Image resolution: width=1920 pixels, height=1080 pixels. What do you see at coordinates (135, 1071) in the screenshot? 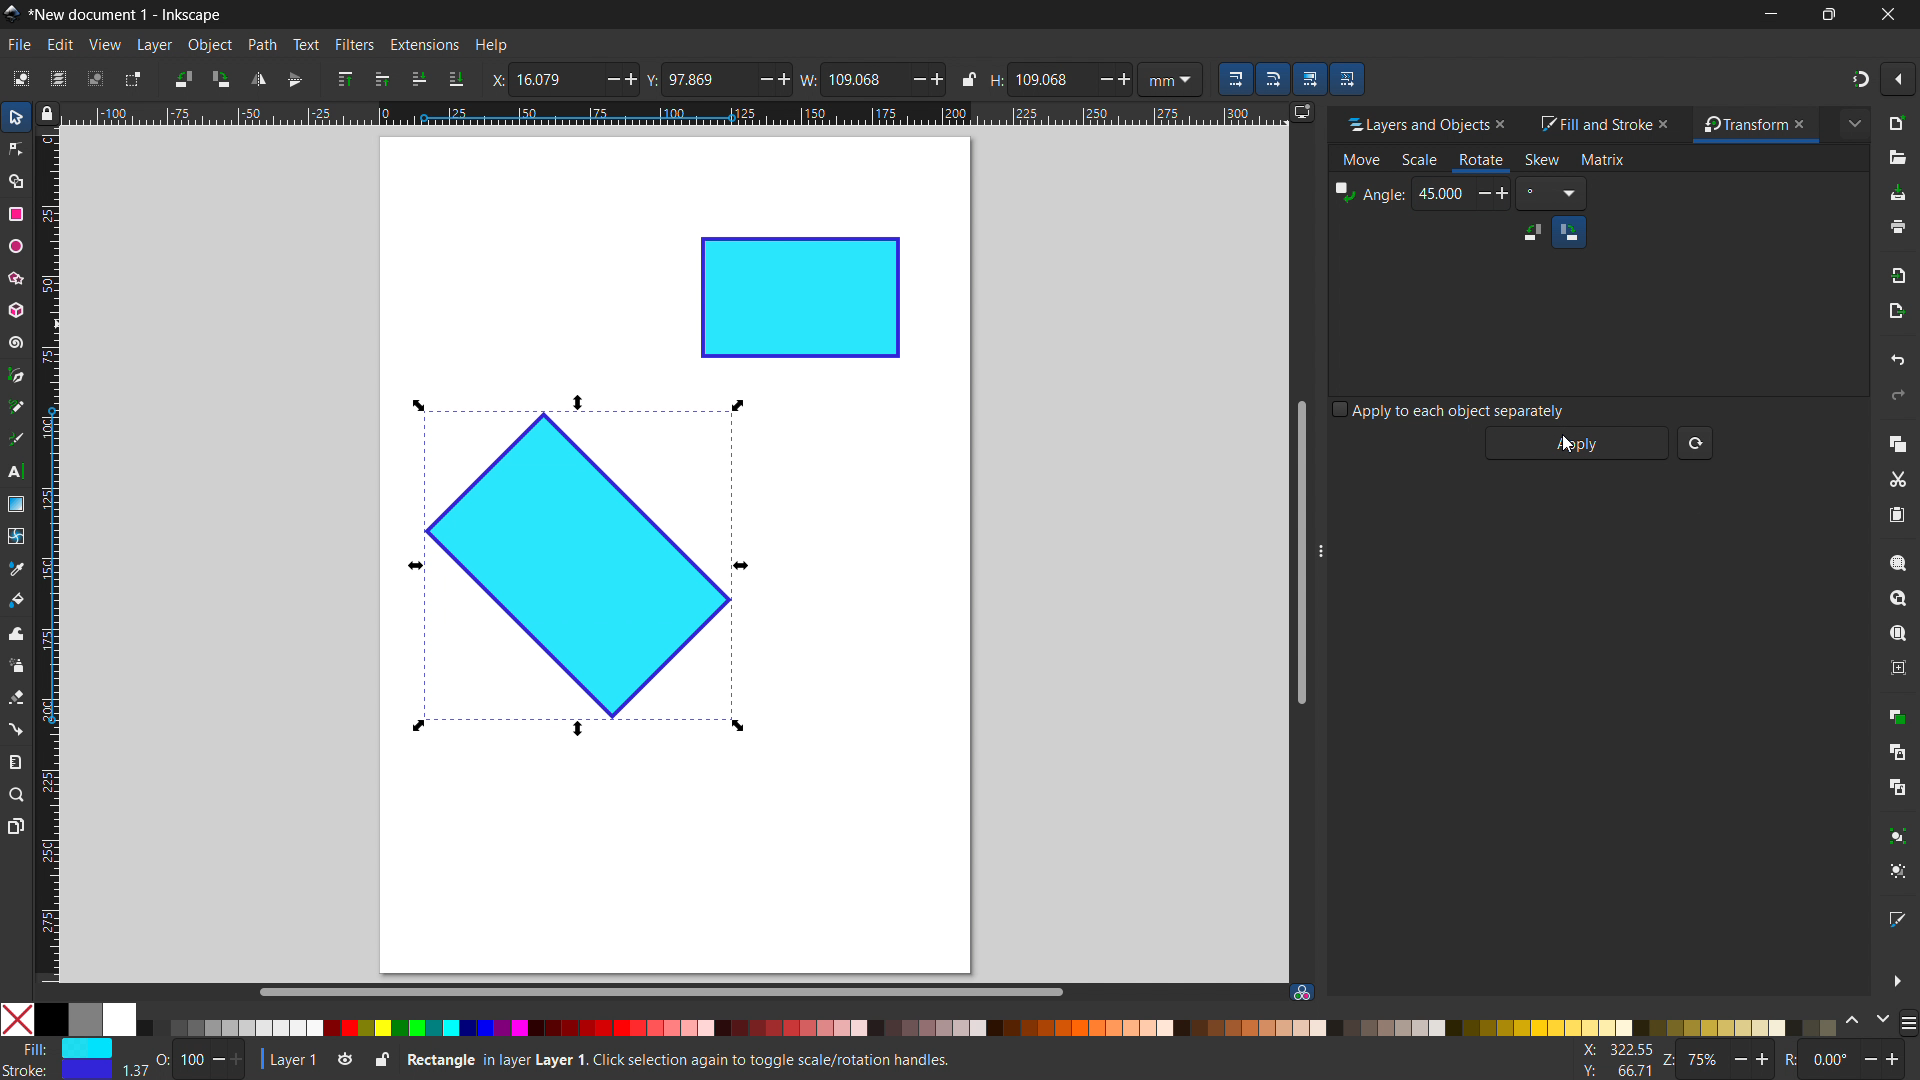
I see `width of stroke` at bounding box center [135, 1071].